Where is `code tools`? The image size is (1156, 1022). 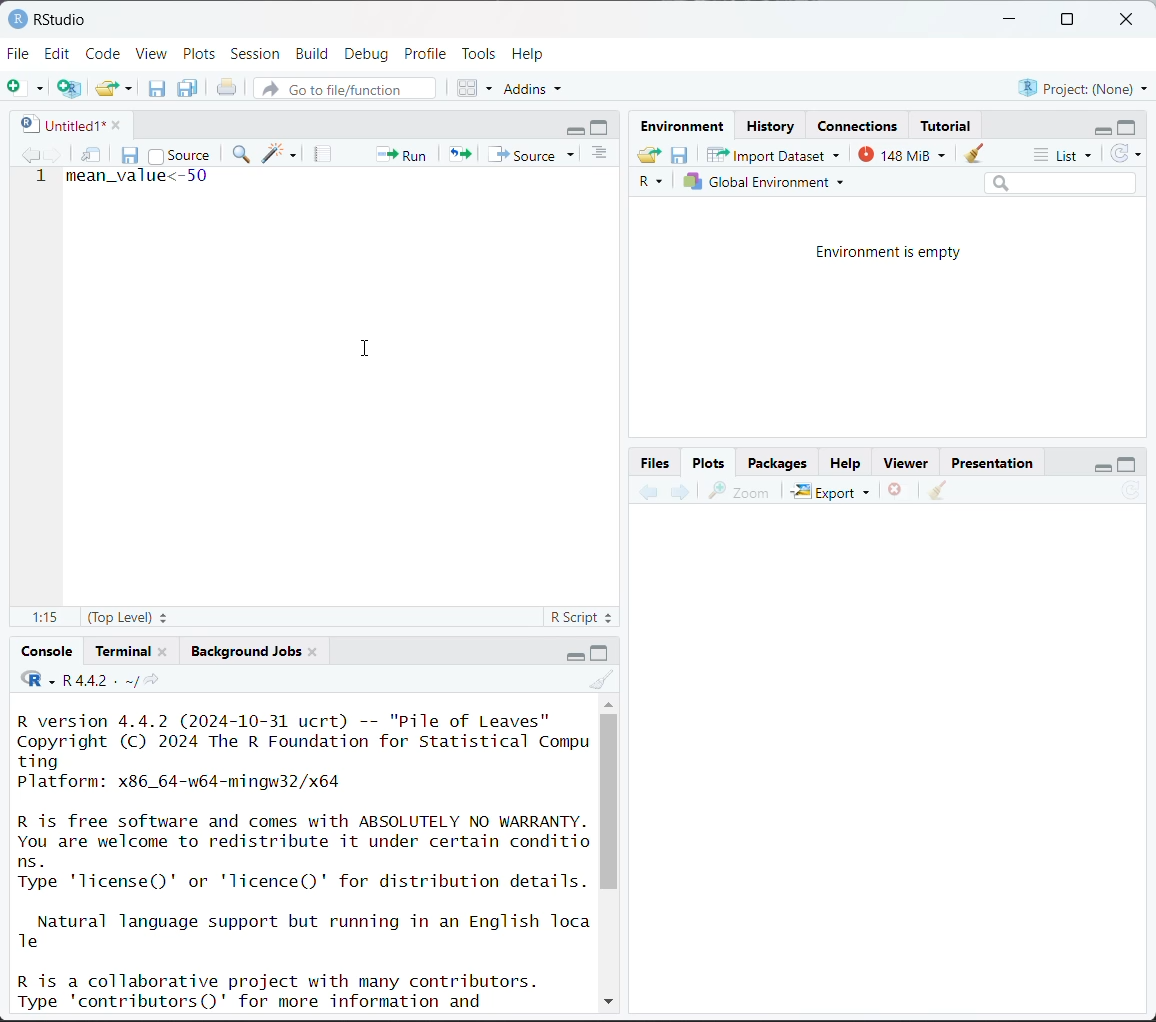
code tools is located at coordinates (280, 153).